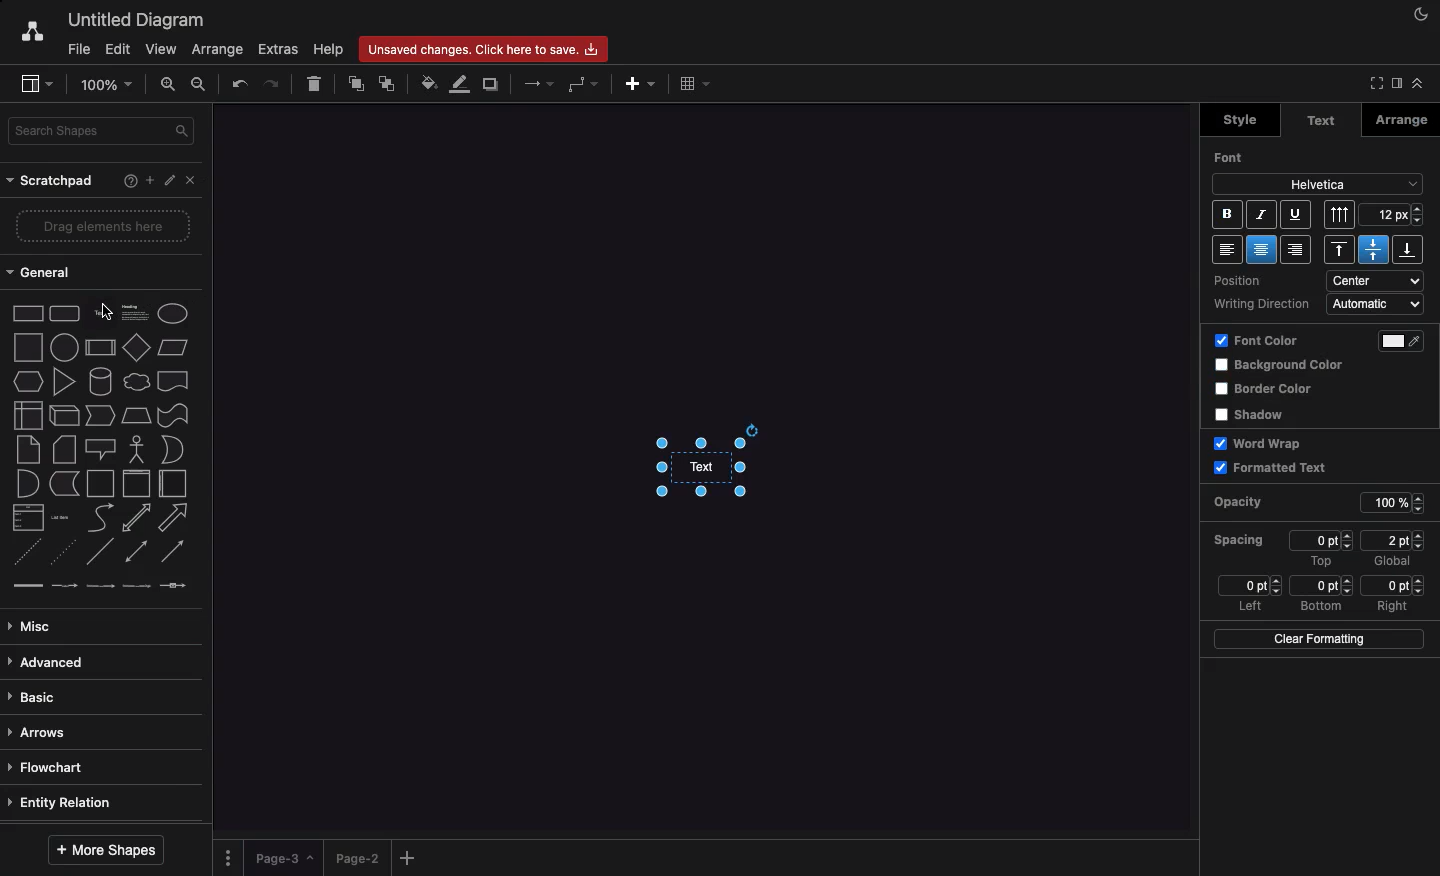  What do you see at coordinates (173, 552) in the screenshot?
I see `directional connector` at bounding box center [173, 552].